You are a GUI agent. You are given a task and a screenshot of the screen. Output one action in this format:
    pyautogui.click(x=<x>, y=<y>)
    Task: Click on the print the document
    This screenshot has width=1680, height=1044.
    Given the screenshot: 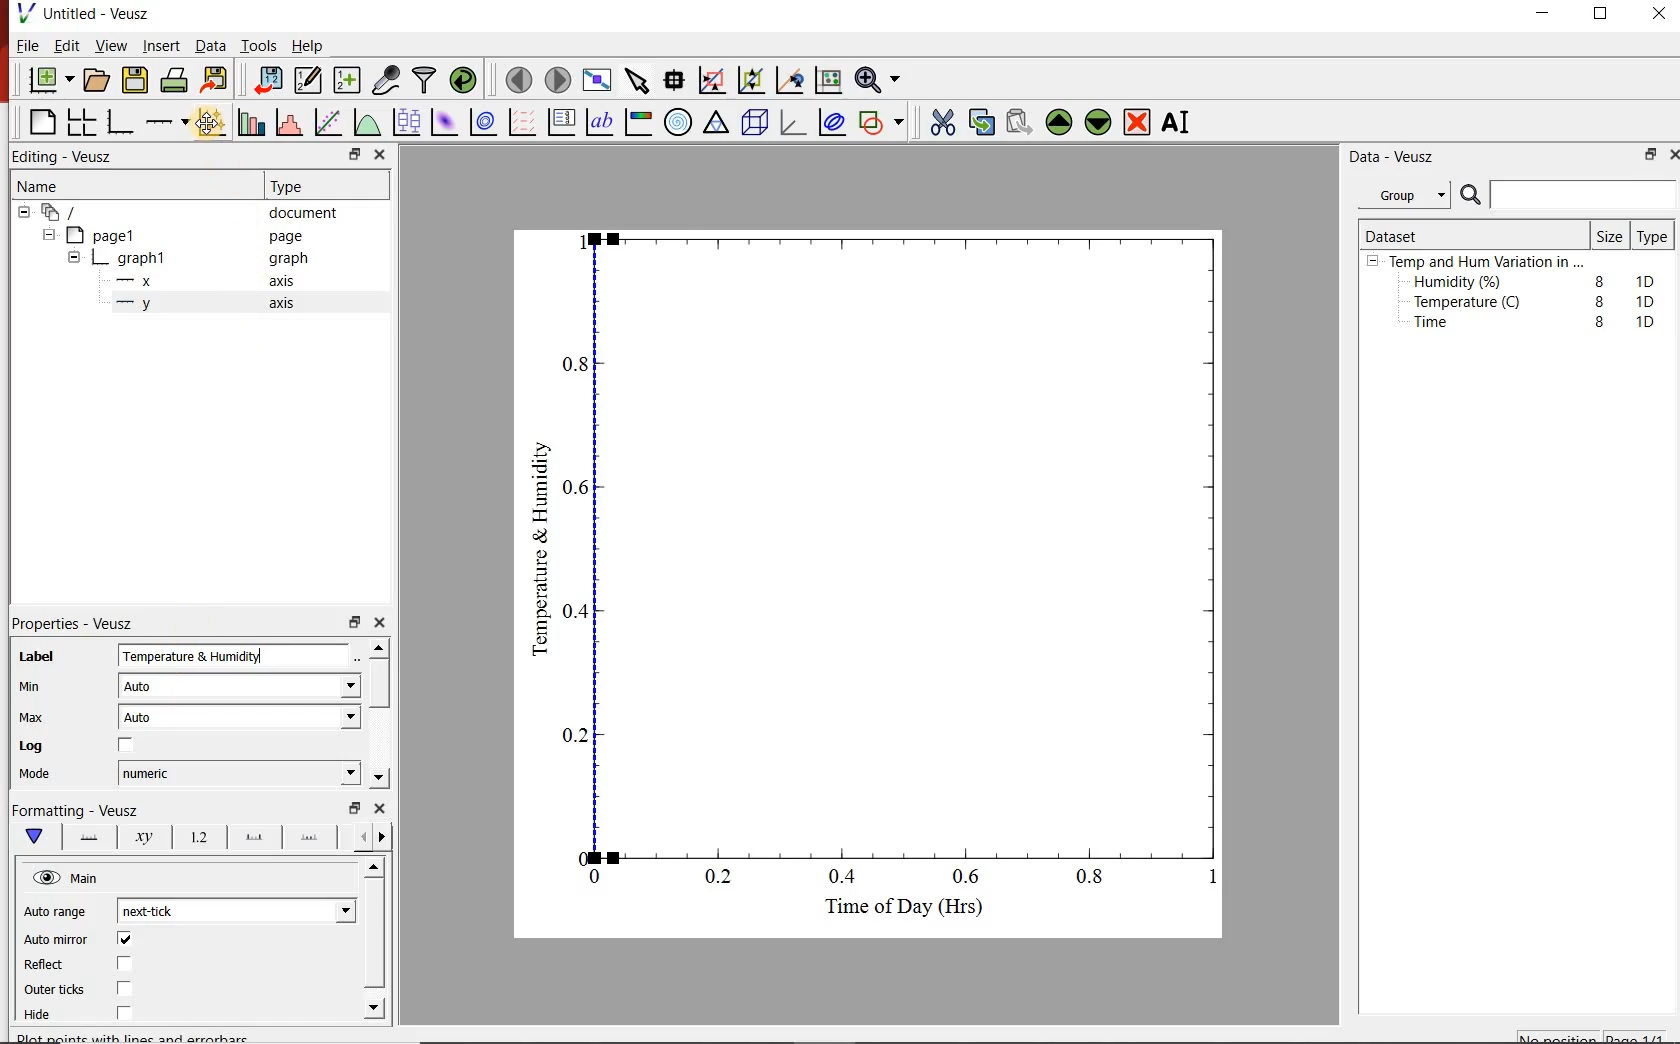 What is the action you would take?
    pyautogui.click(x=175, y=83)
    